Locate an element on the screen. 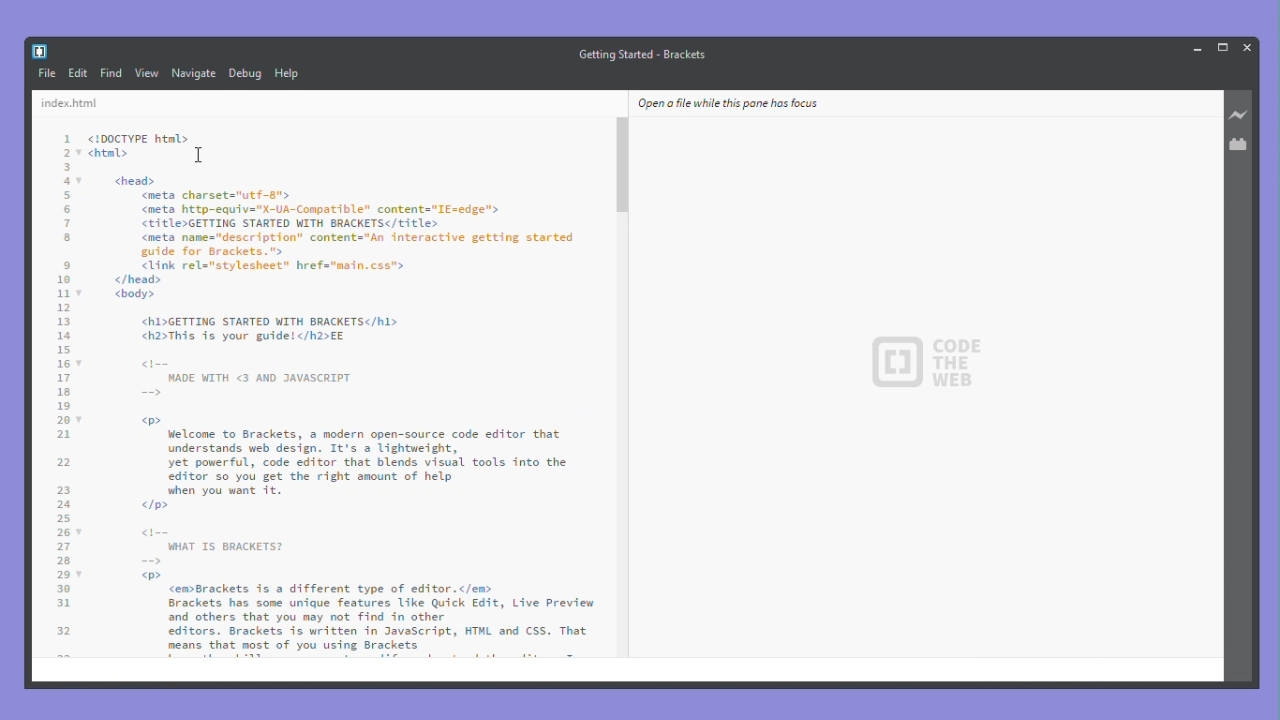  15 is located at coordinates (64, 350).